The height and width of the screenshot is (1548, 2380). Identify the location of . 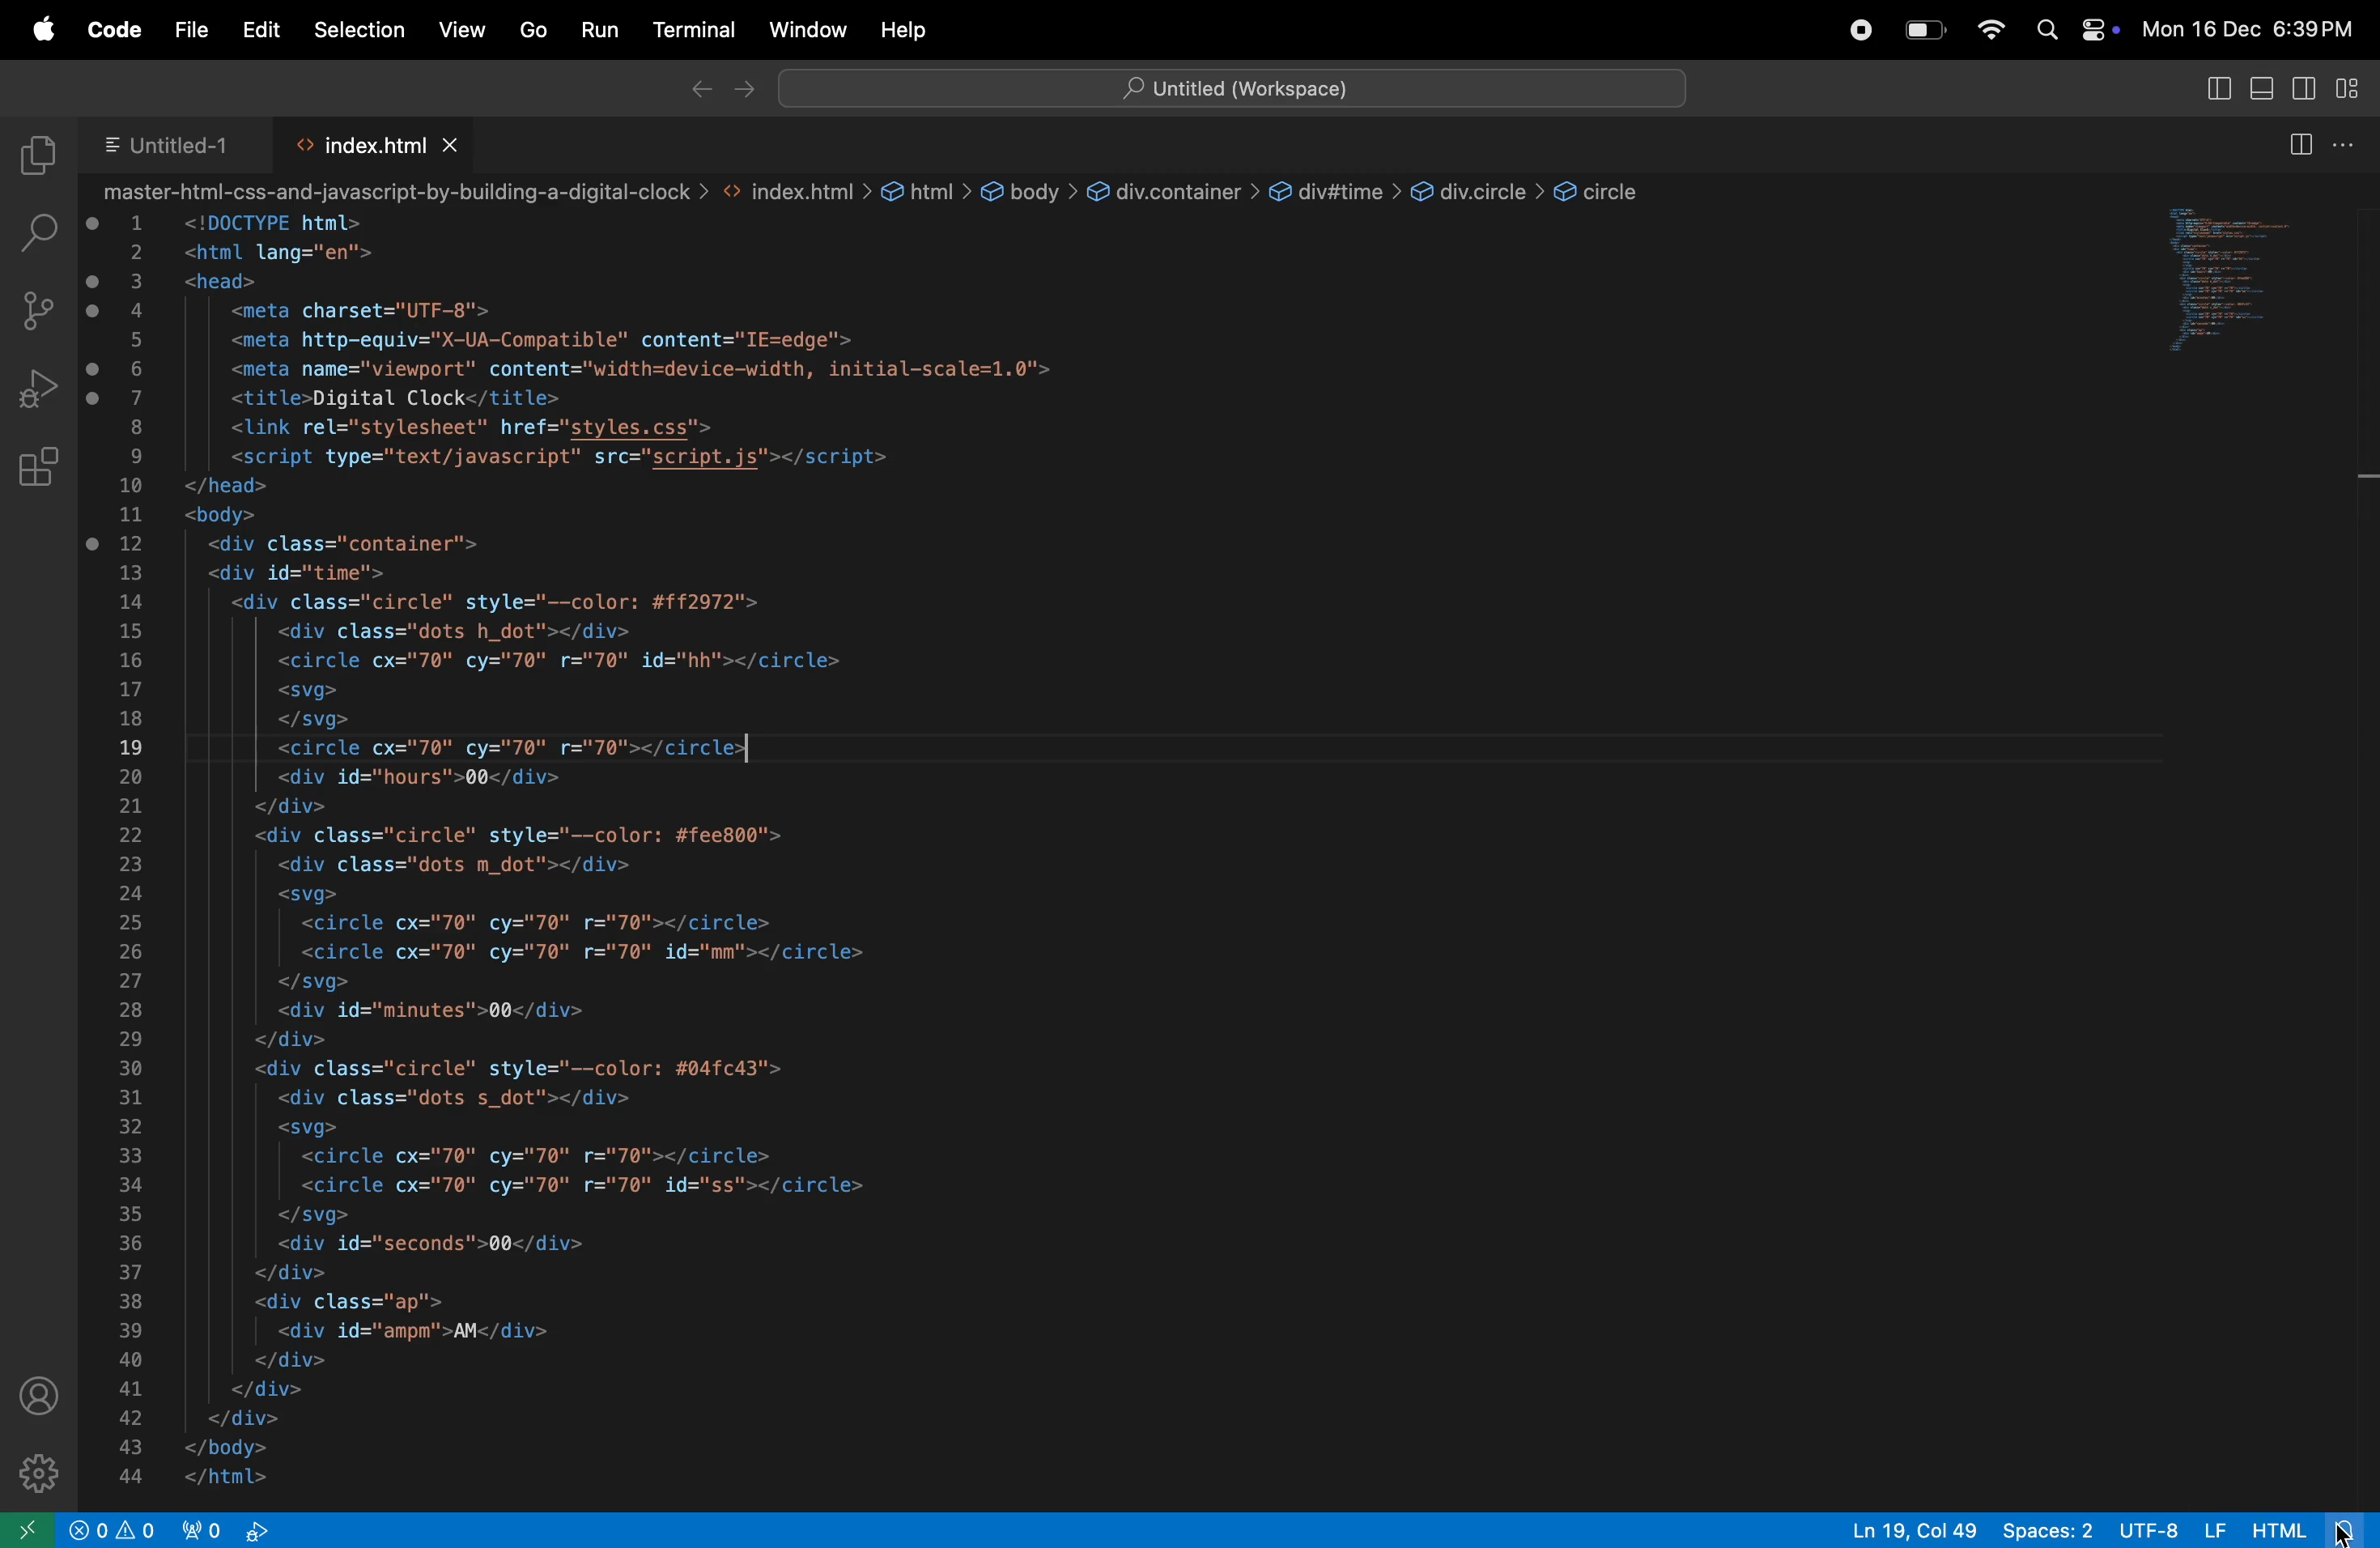
(28, 1527).